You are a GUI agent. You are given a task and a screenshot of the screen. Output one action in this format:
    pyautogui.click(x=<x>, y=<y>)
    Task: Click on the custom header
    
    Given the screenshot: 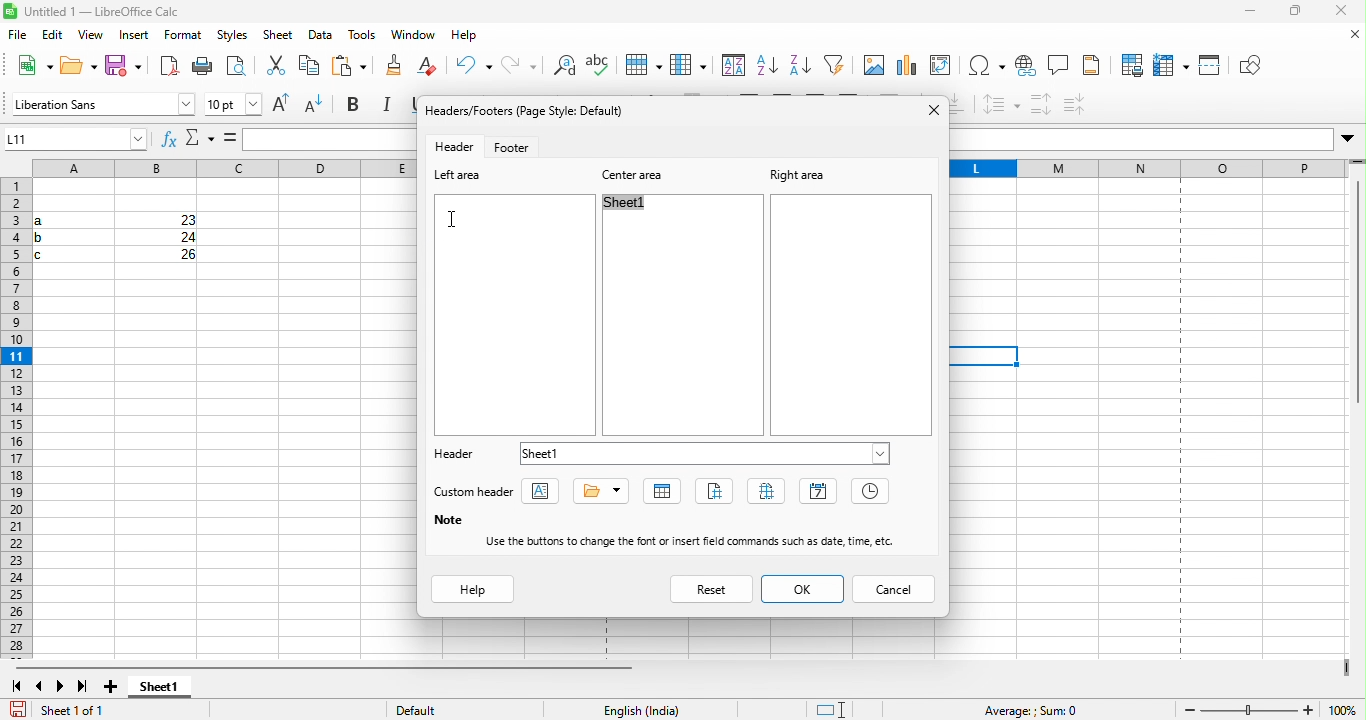 What is the action you would take?
    pyautogui.click(x=479, y=490)
    